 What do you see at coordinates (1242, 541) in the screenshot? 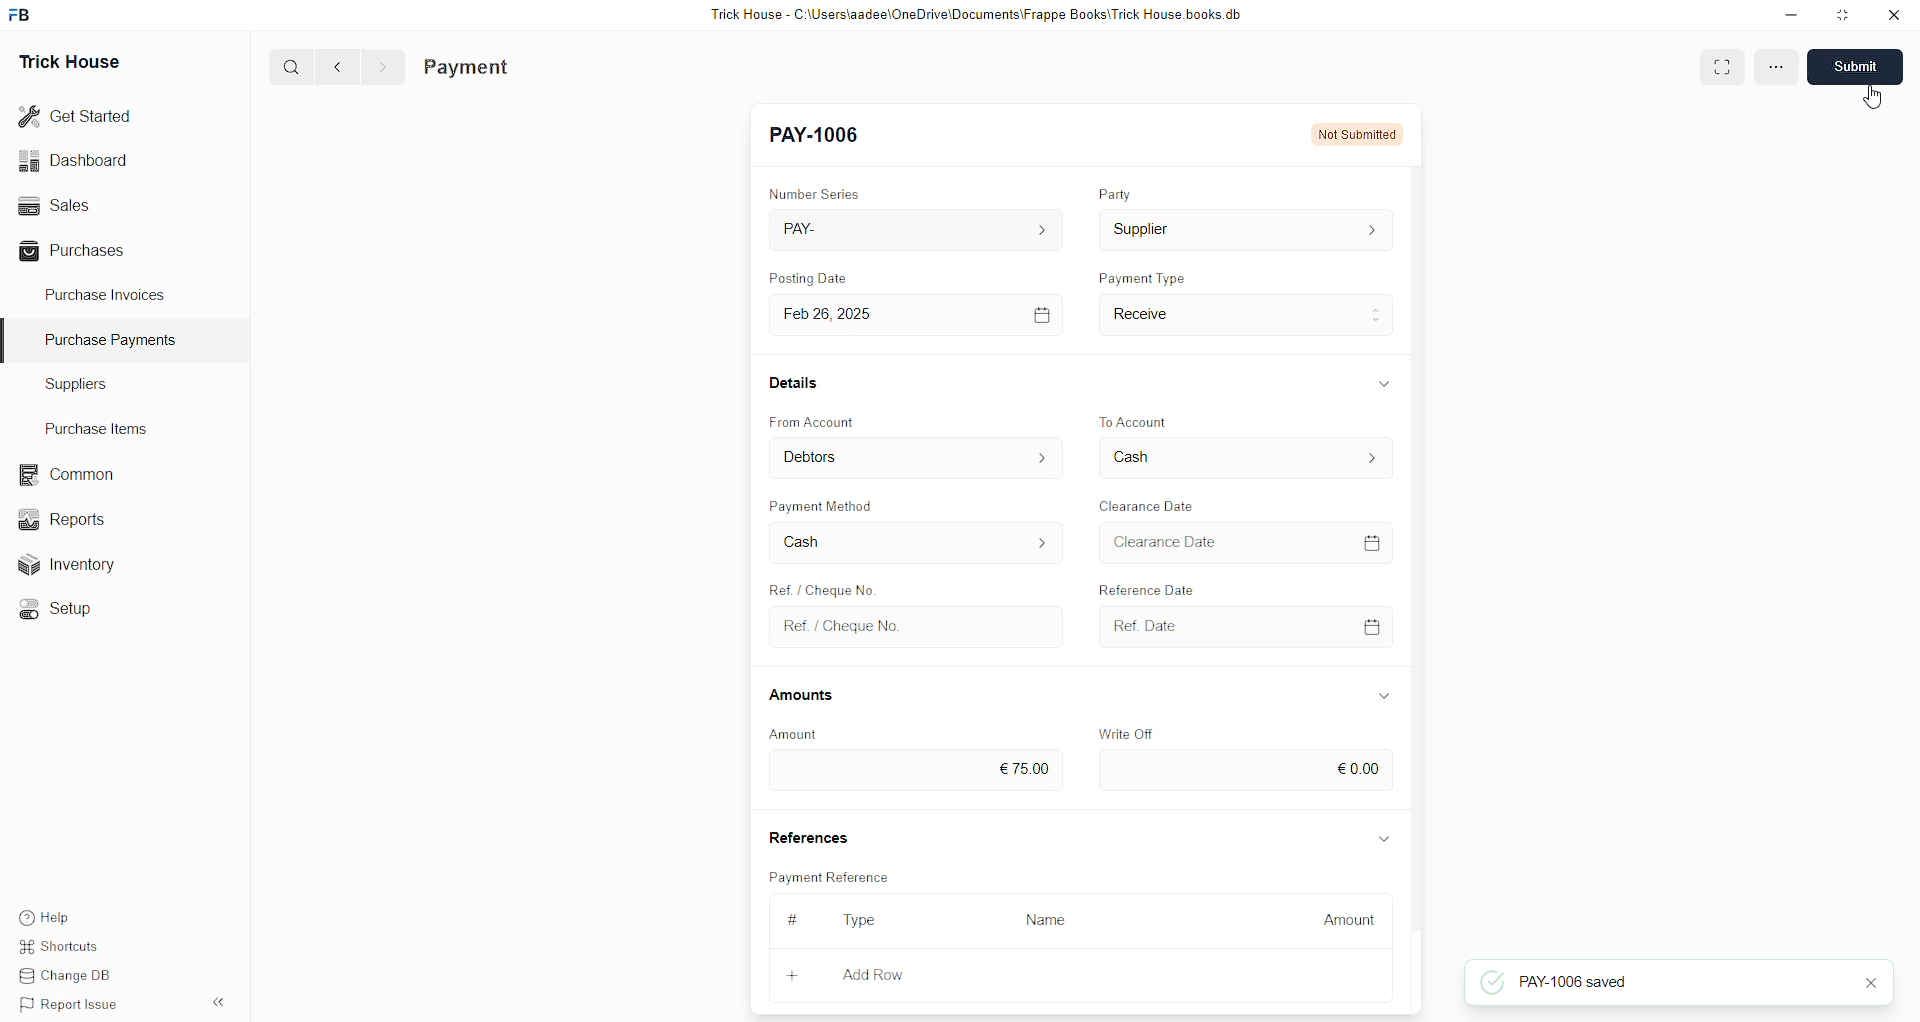
I see `Clearance Date ` at bounding box center [1242, 541].